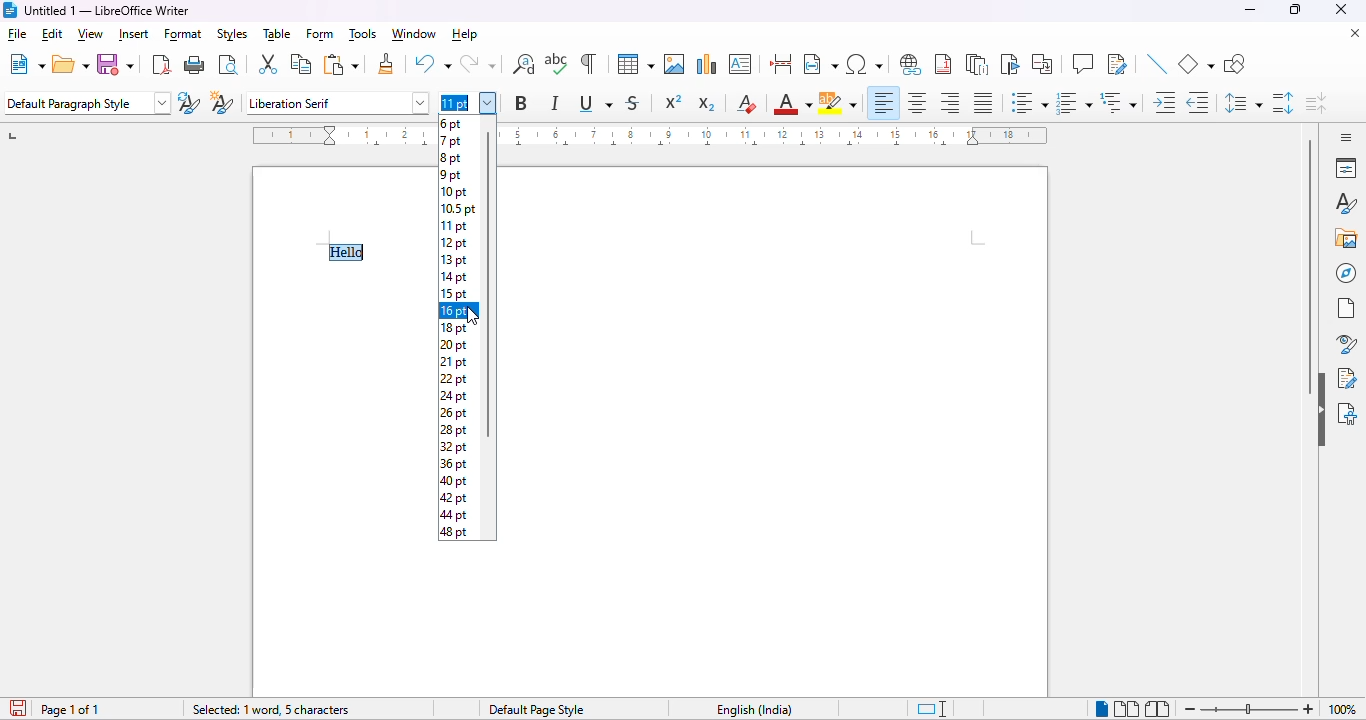 The height and width of the screenshot is (720, 1366). I want to click on toggle print preview, so click(230, 64).